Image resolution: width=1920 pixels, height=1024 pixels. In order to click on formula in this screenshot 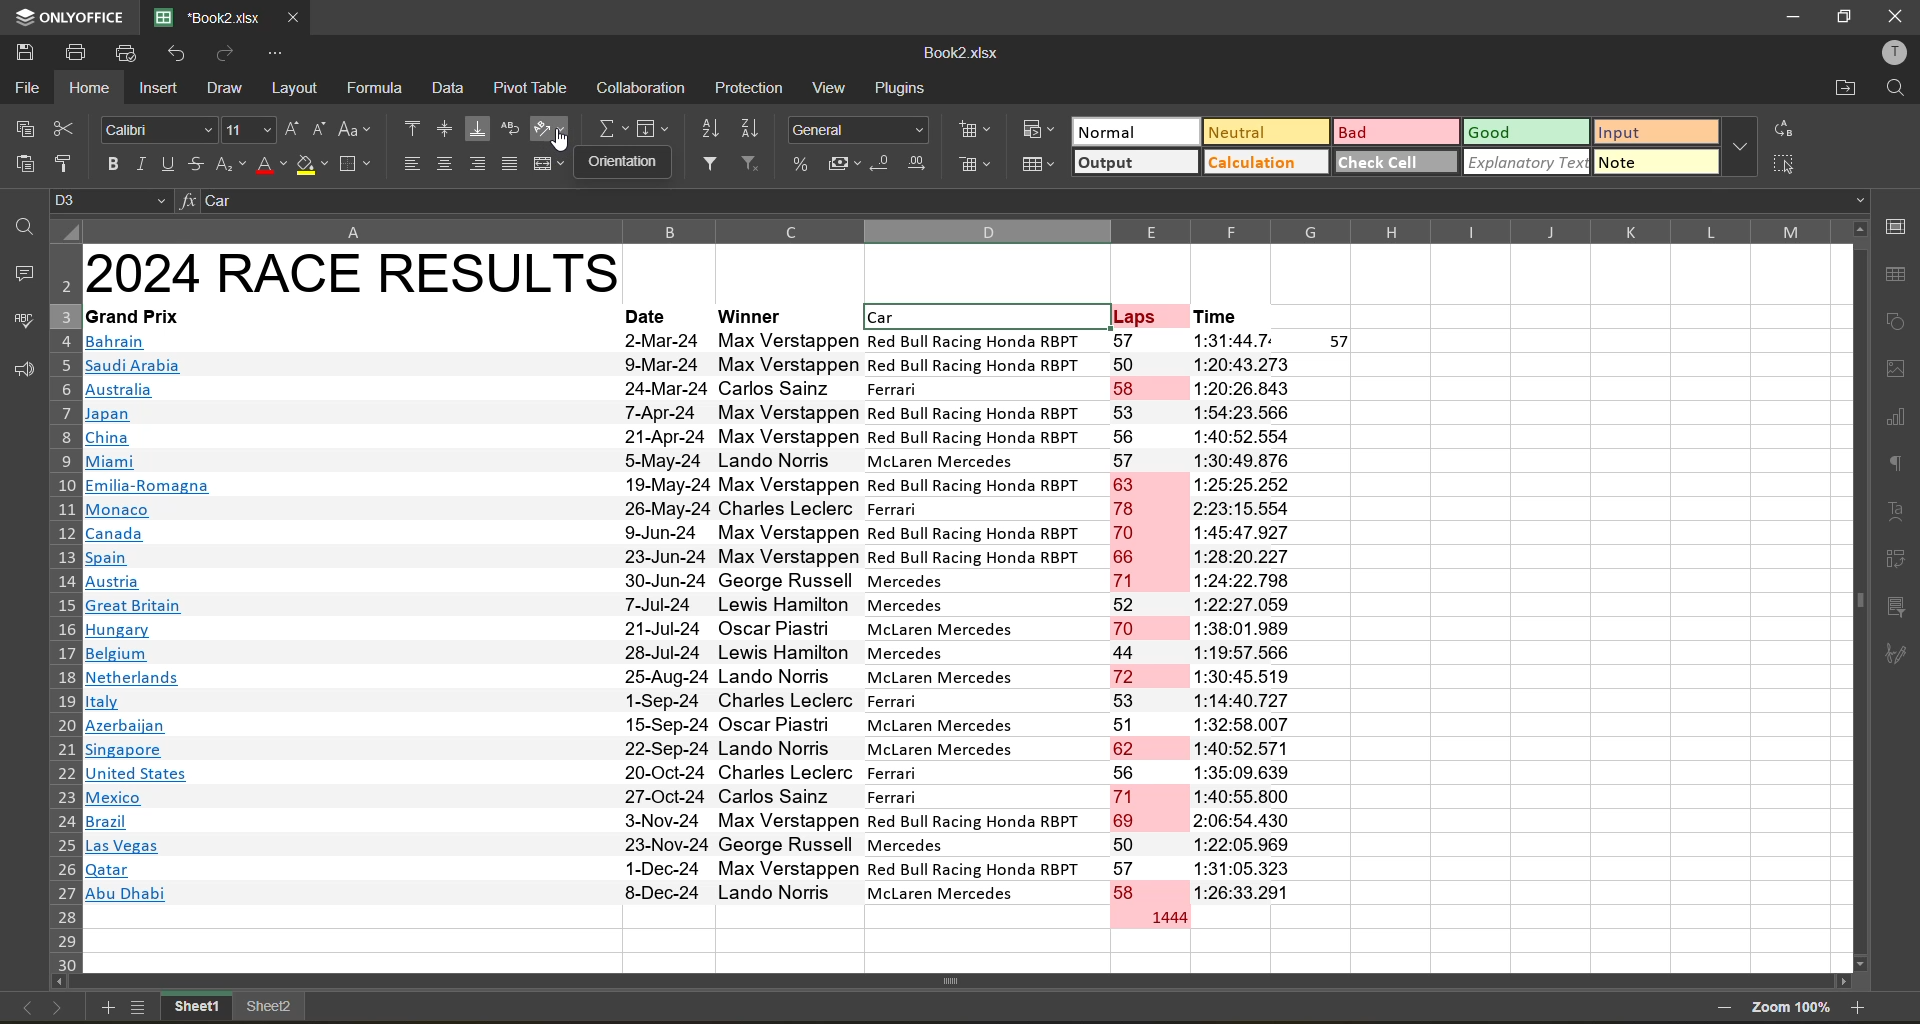, I will do `click(377, 91)`.